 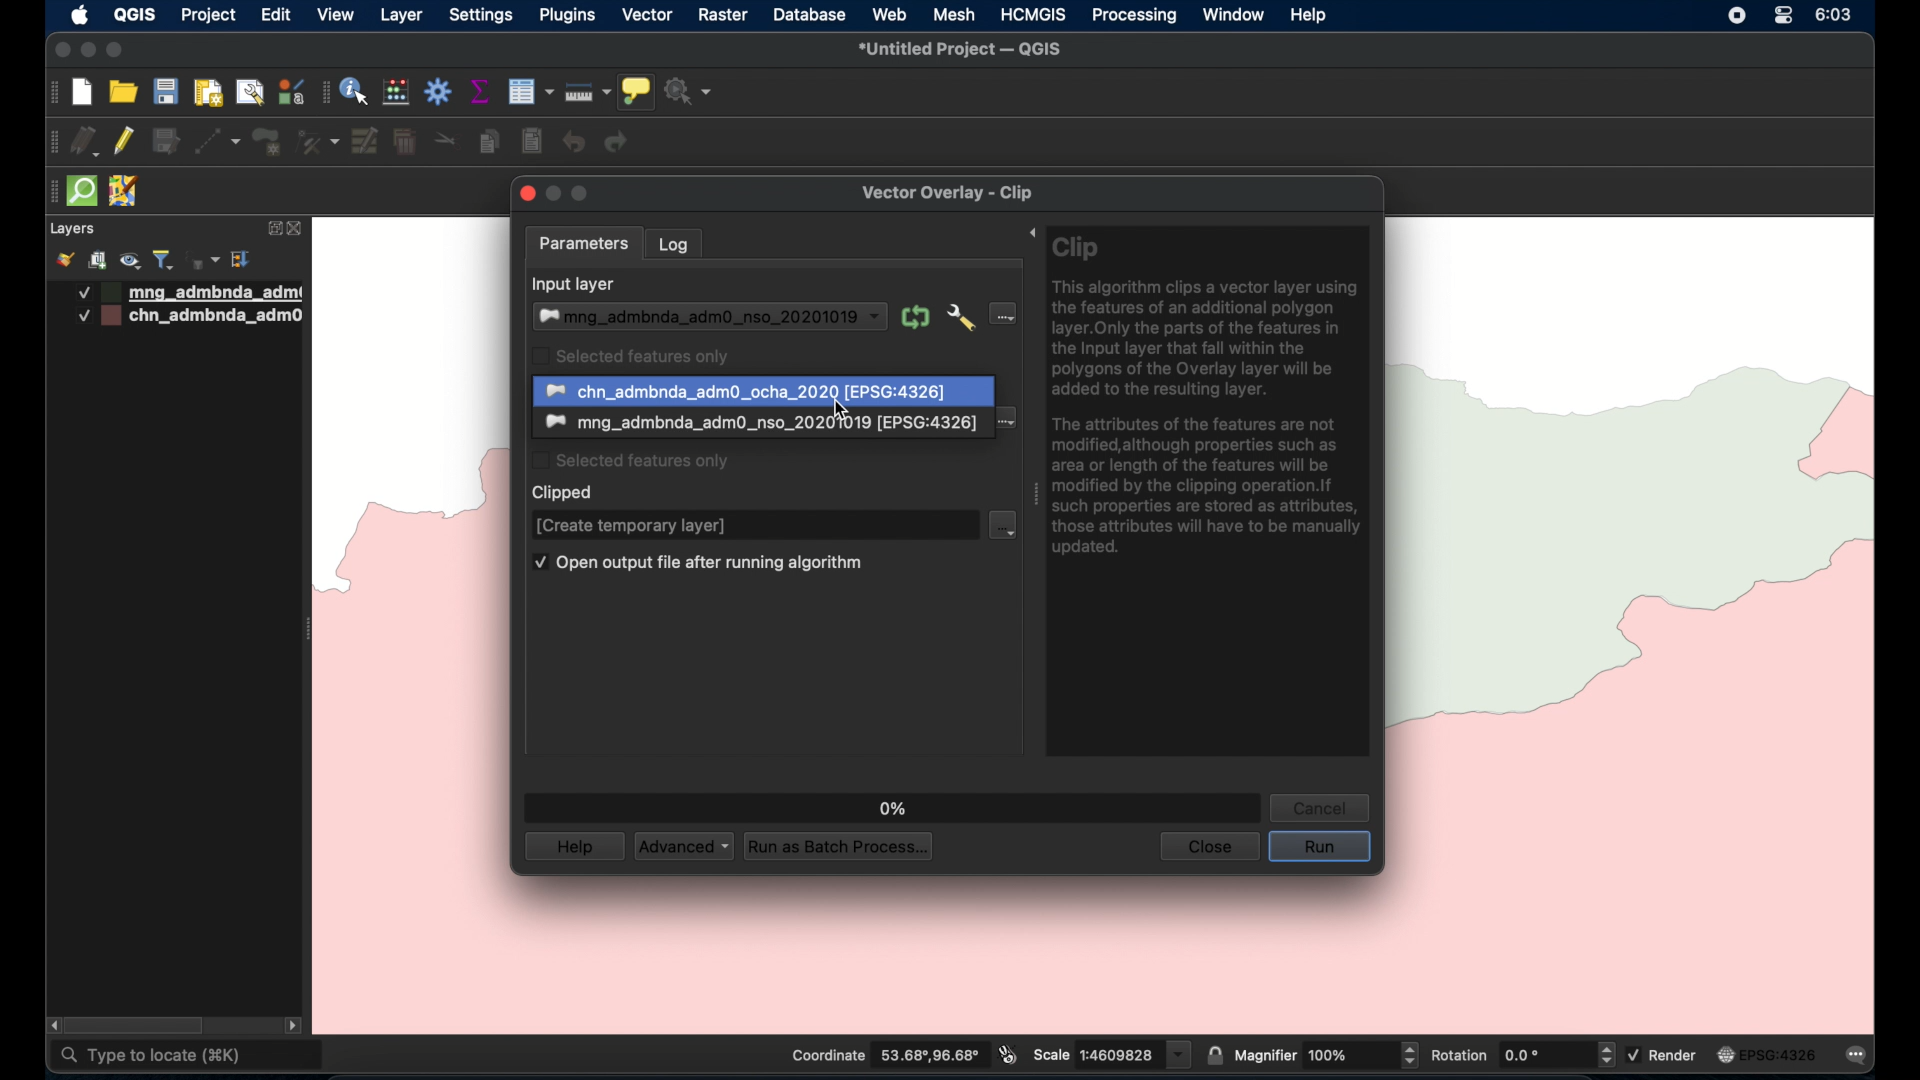 I want to click on cut, so click(x=446, y=138).